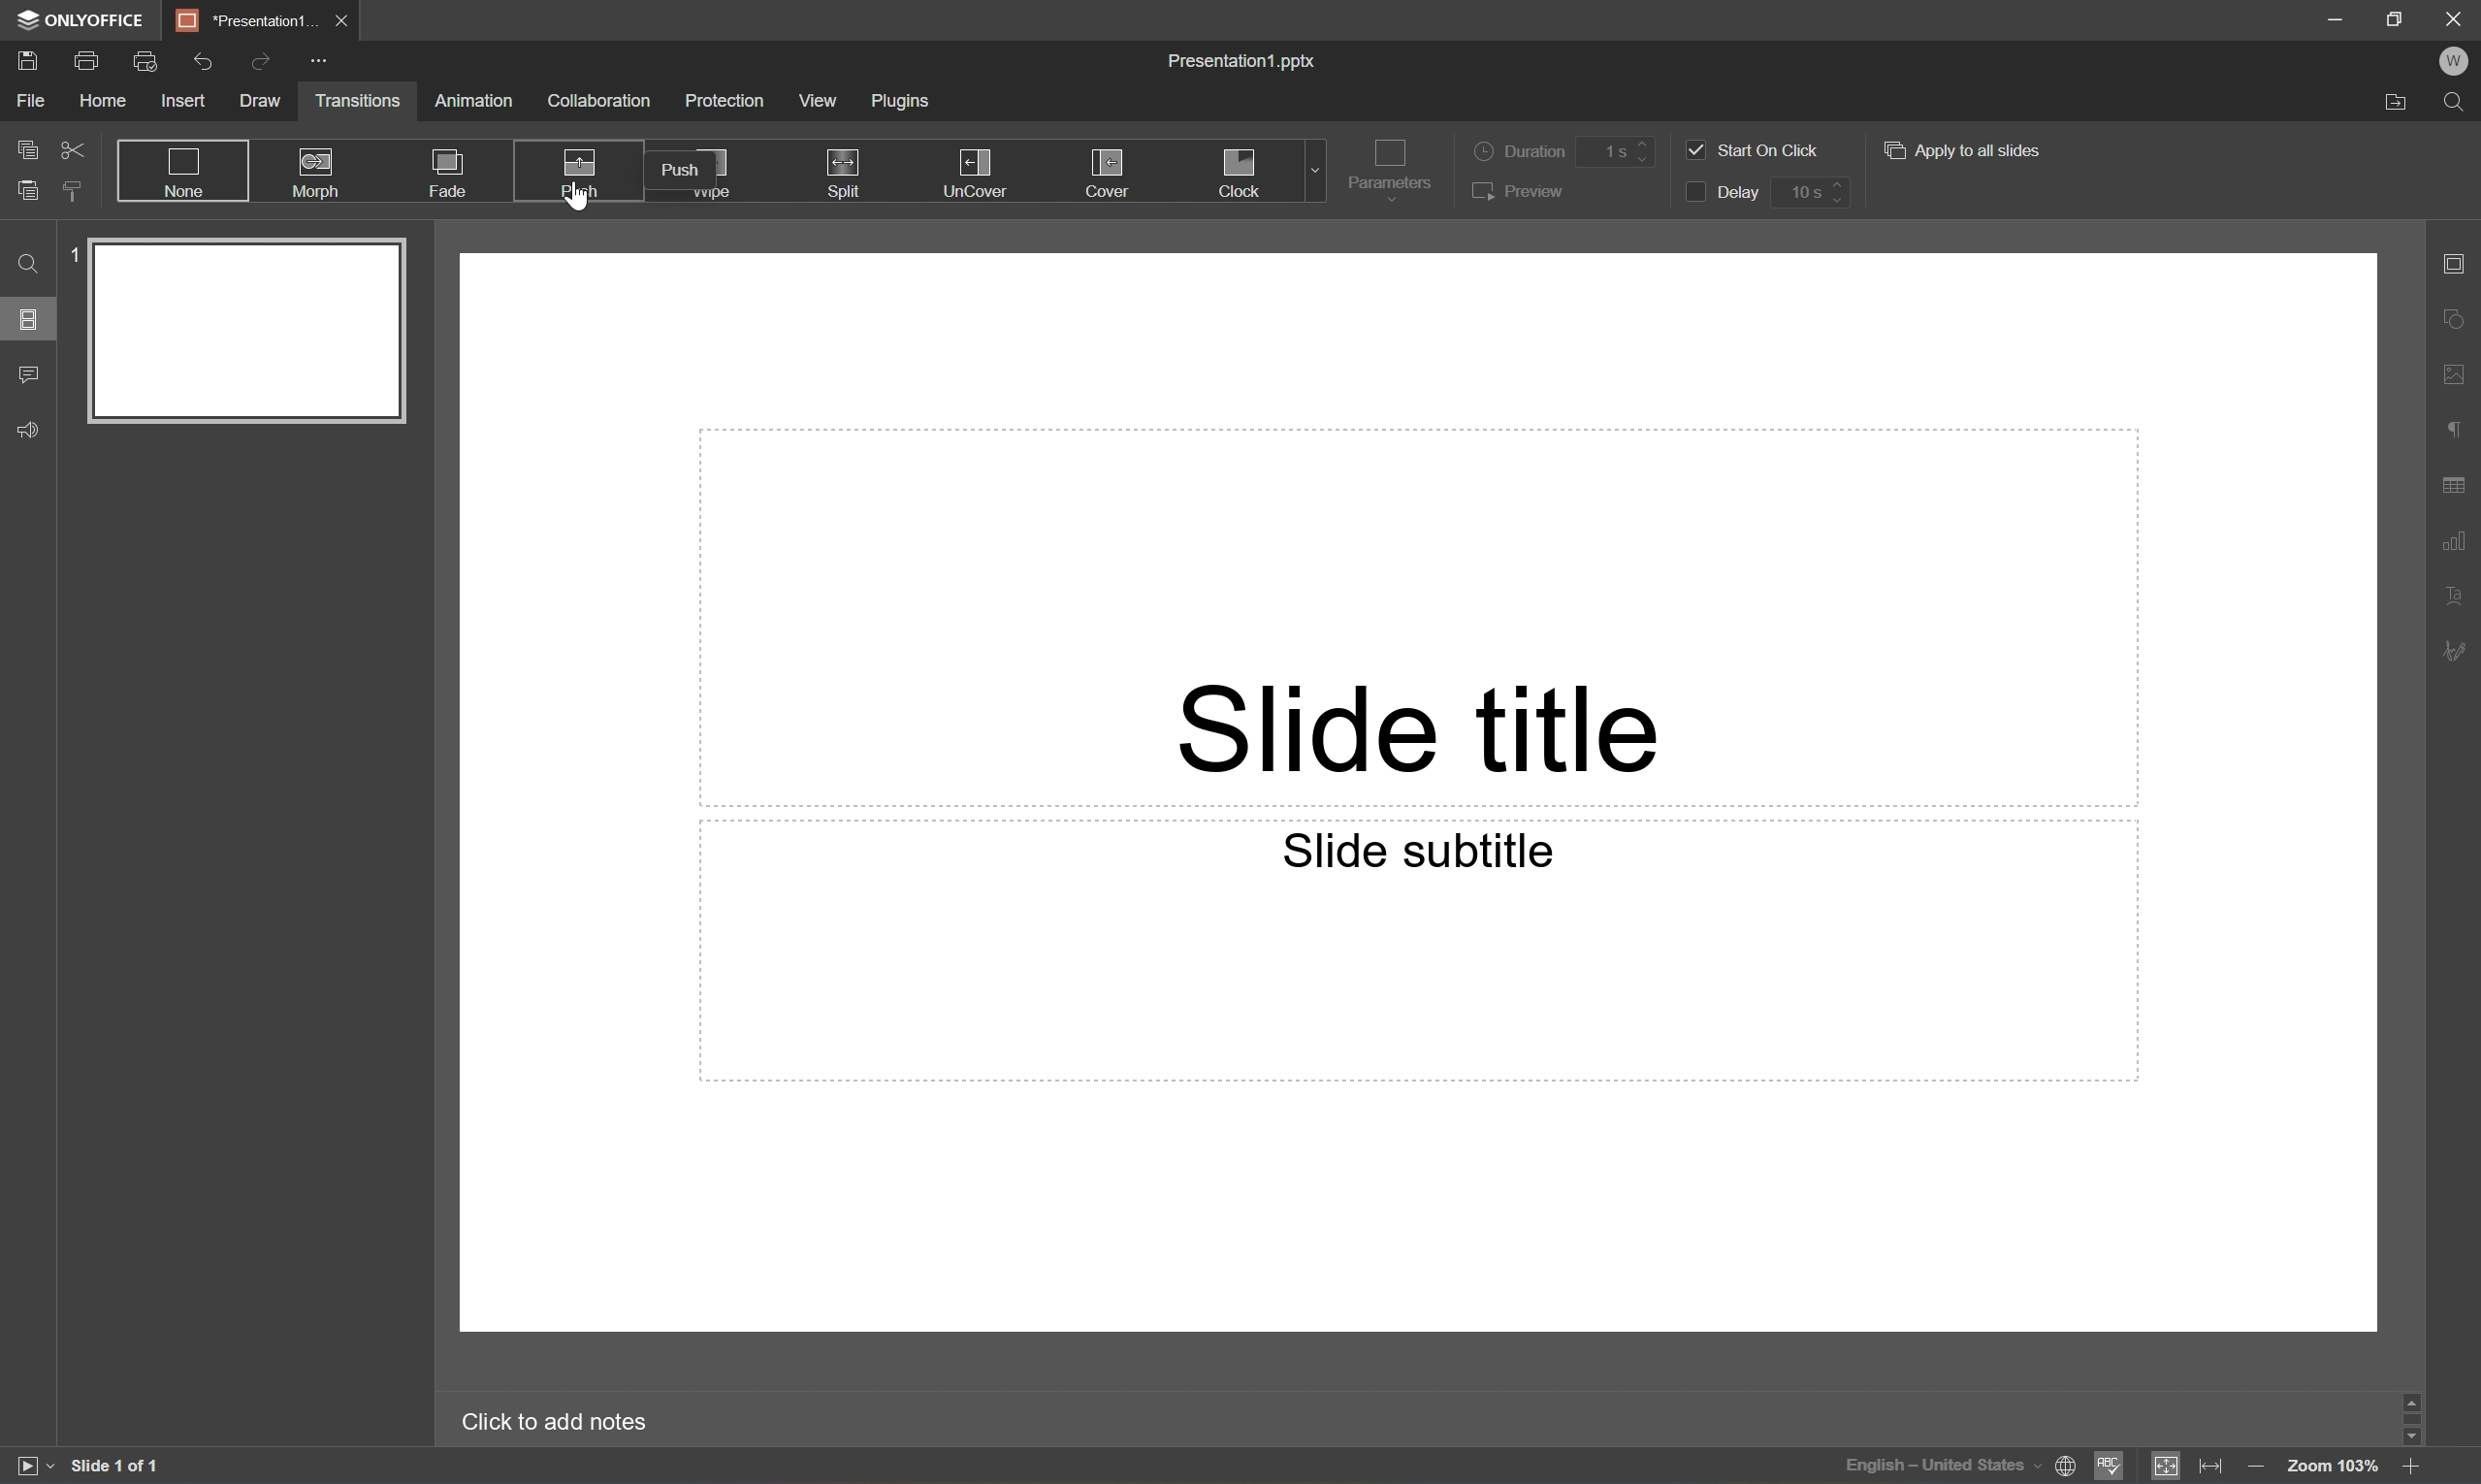 The height and width of the screenshot is (1484, 2481). What do you see at coordinates (723, 101) in the screenshot?
I see `Protection` at bounding box center [723, 101].